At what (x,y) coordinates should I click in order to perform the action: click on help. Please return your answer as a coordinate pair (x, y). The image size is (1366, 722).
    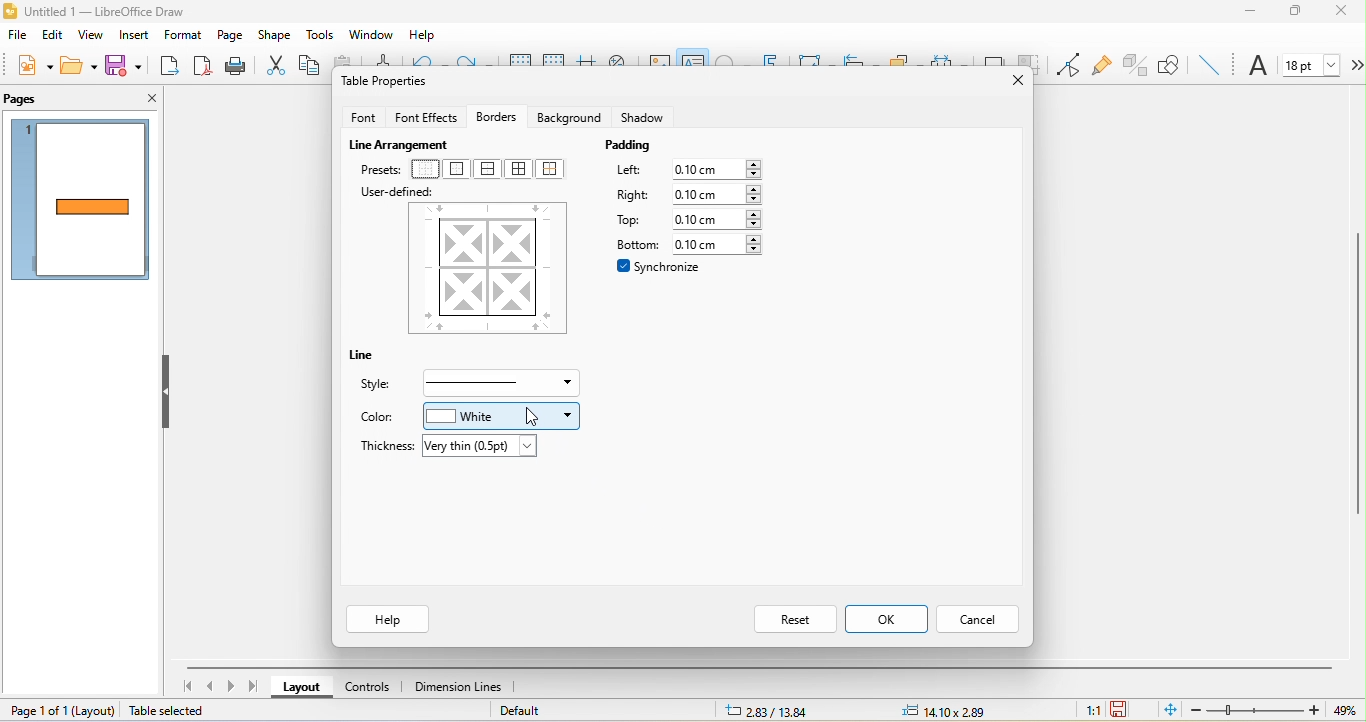
    Looking at the image, I should click on (427, 36).